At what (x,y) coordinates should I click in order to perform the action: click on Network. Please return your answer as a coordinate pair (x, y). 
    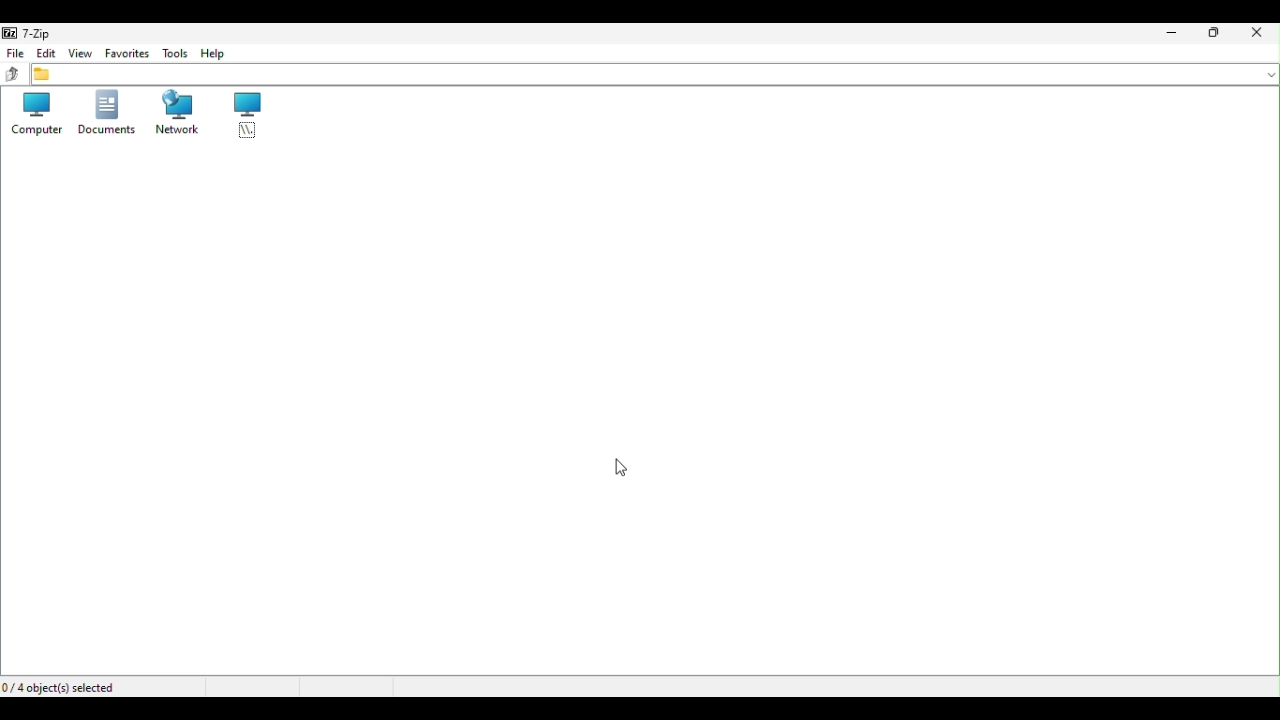
    Looking at the image, I should click on (176, 113).